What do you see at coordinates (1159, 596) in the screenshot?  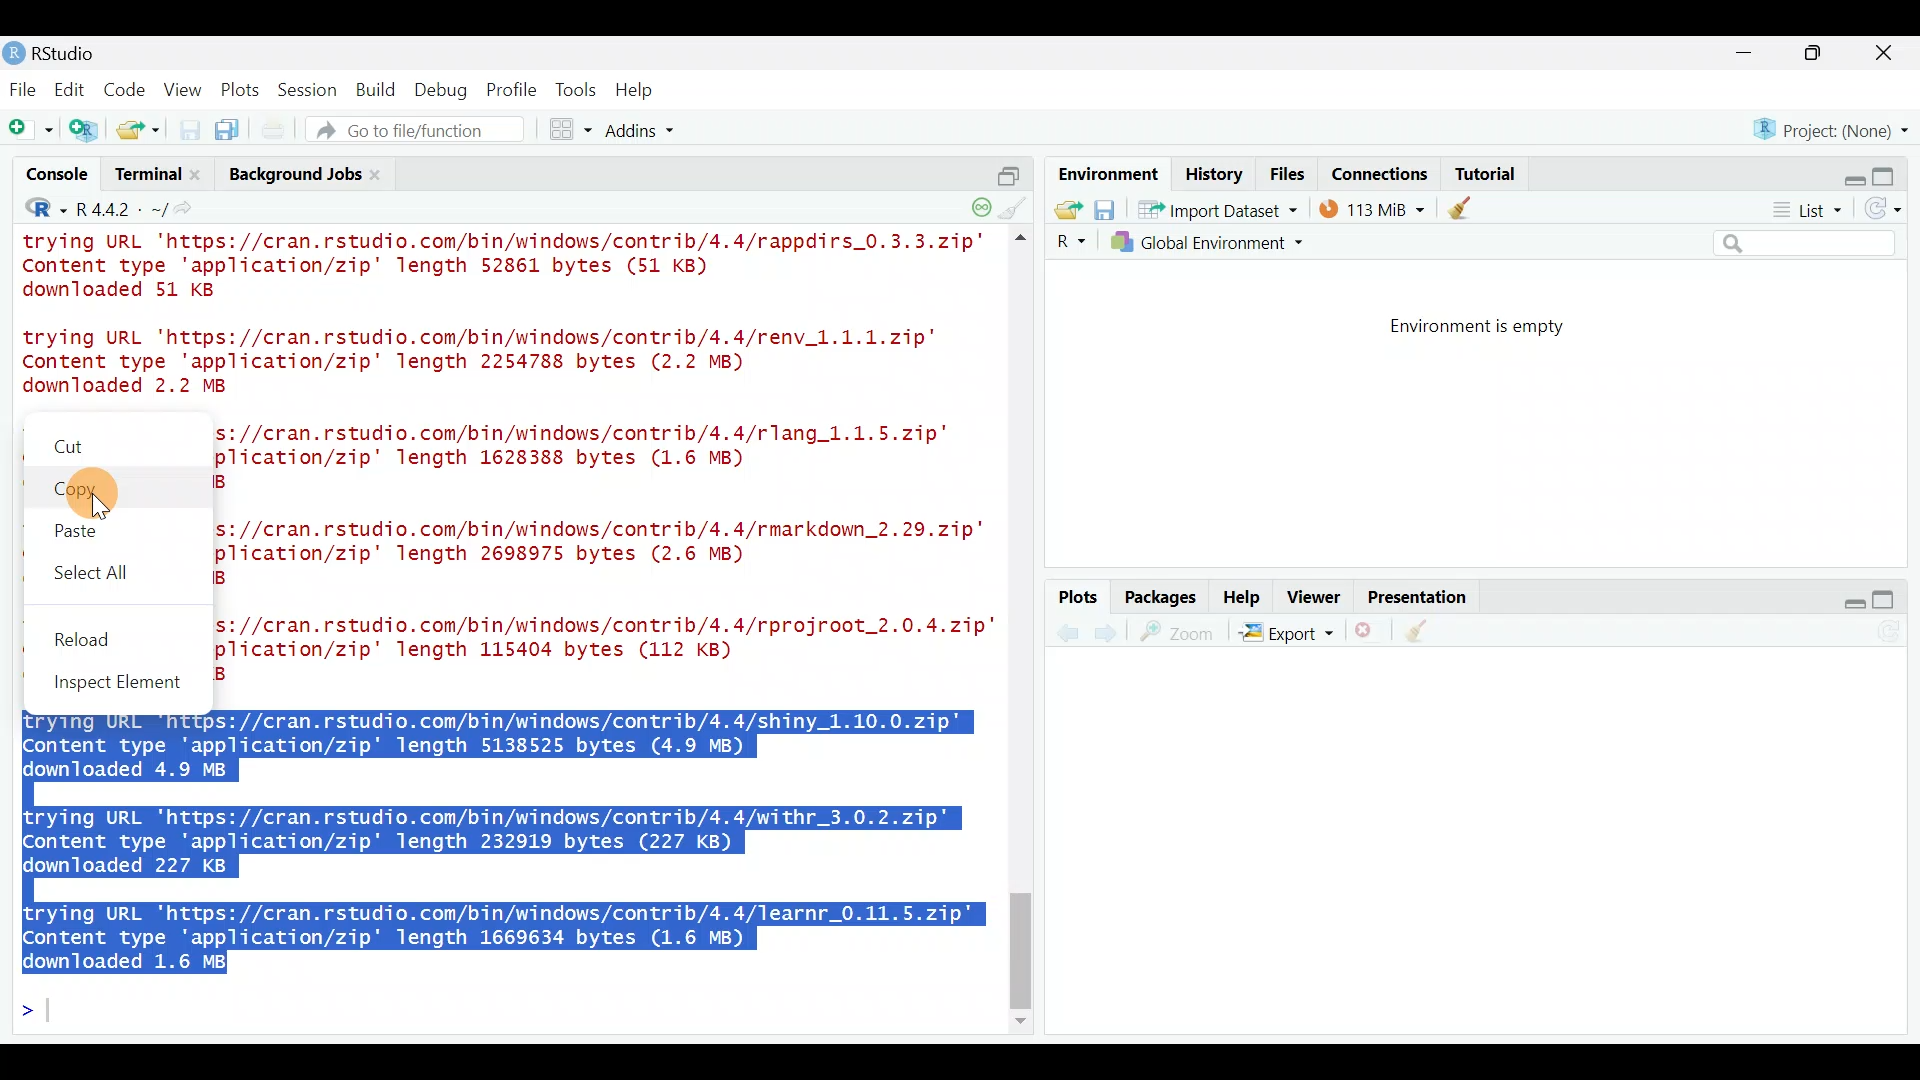 I see `Packages` at bounding box center [1159, 596].